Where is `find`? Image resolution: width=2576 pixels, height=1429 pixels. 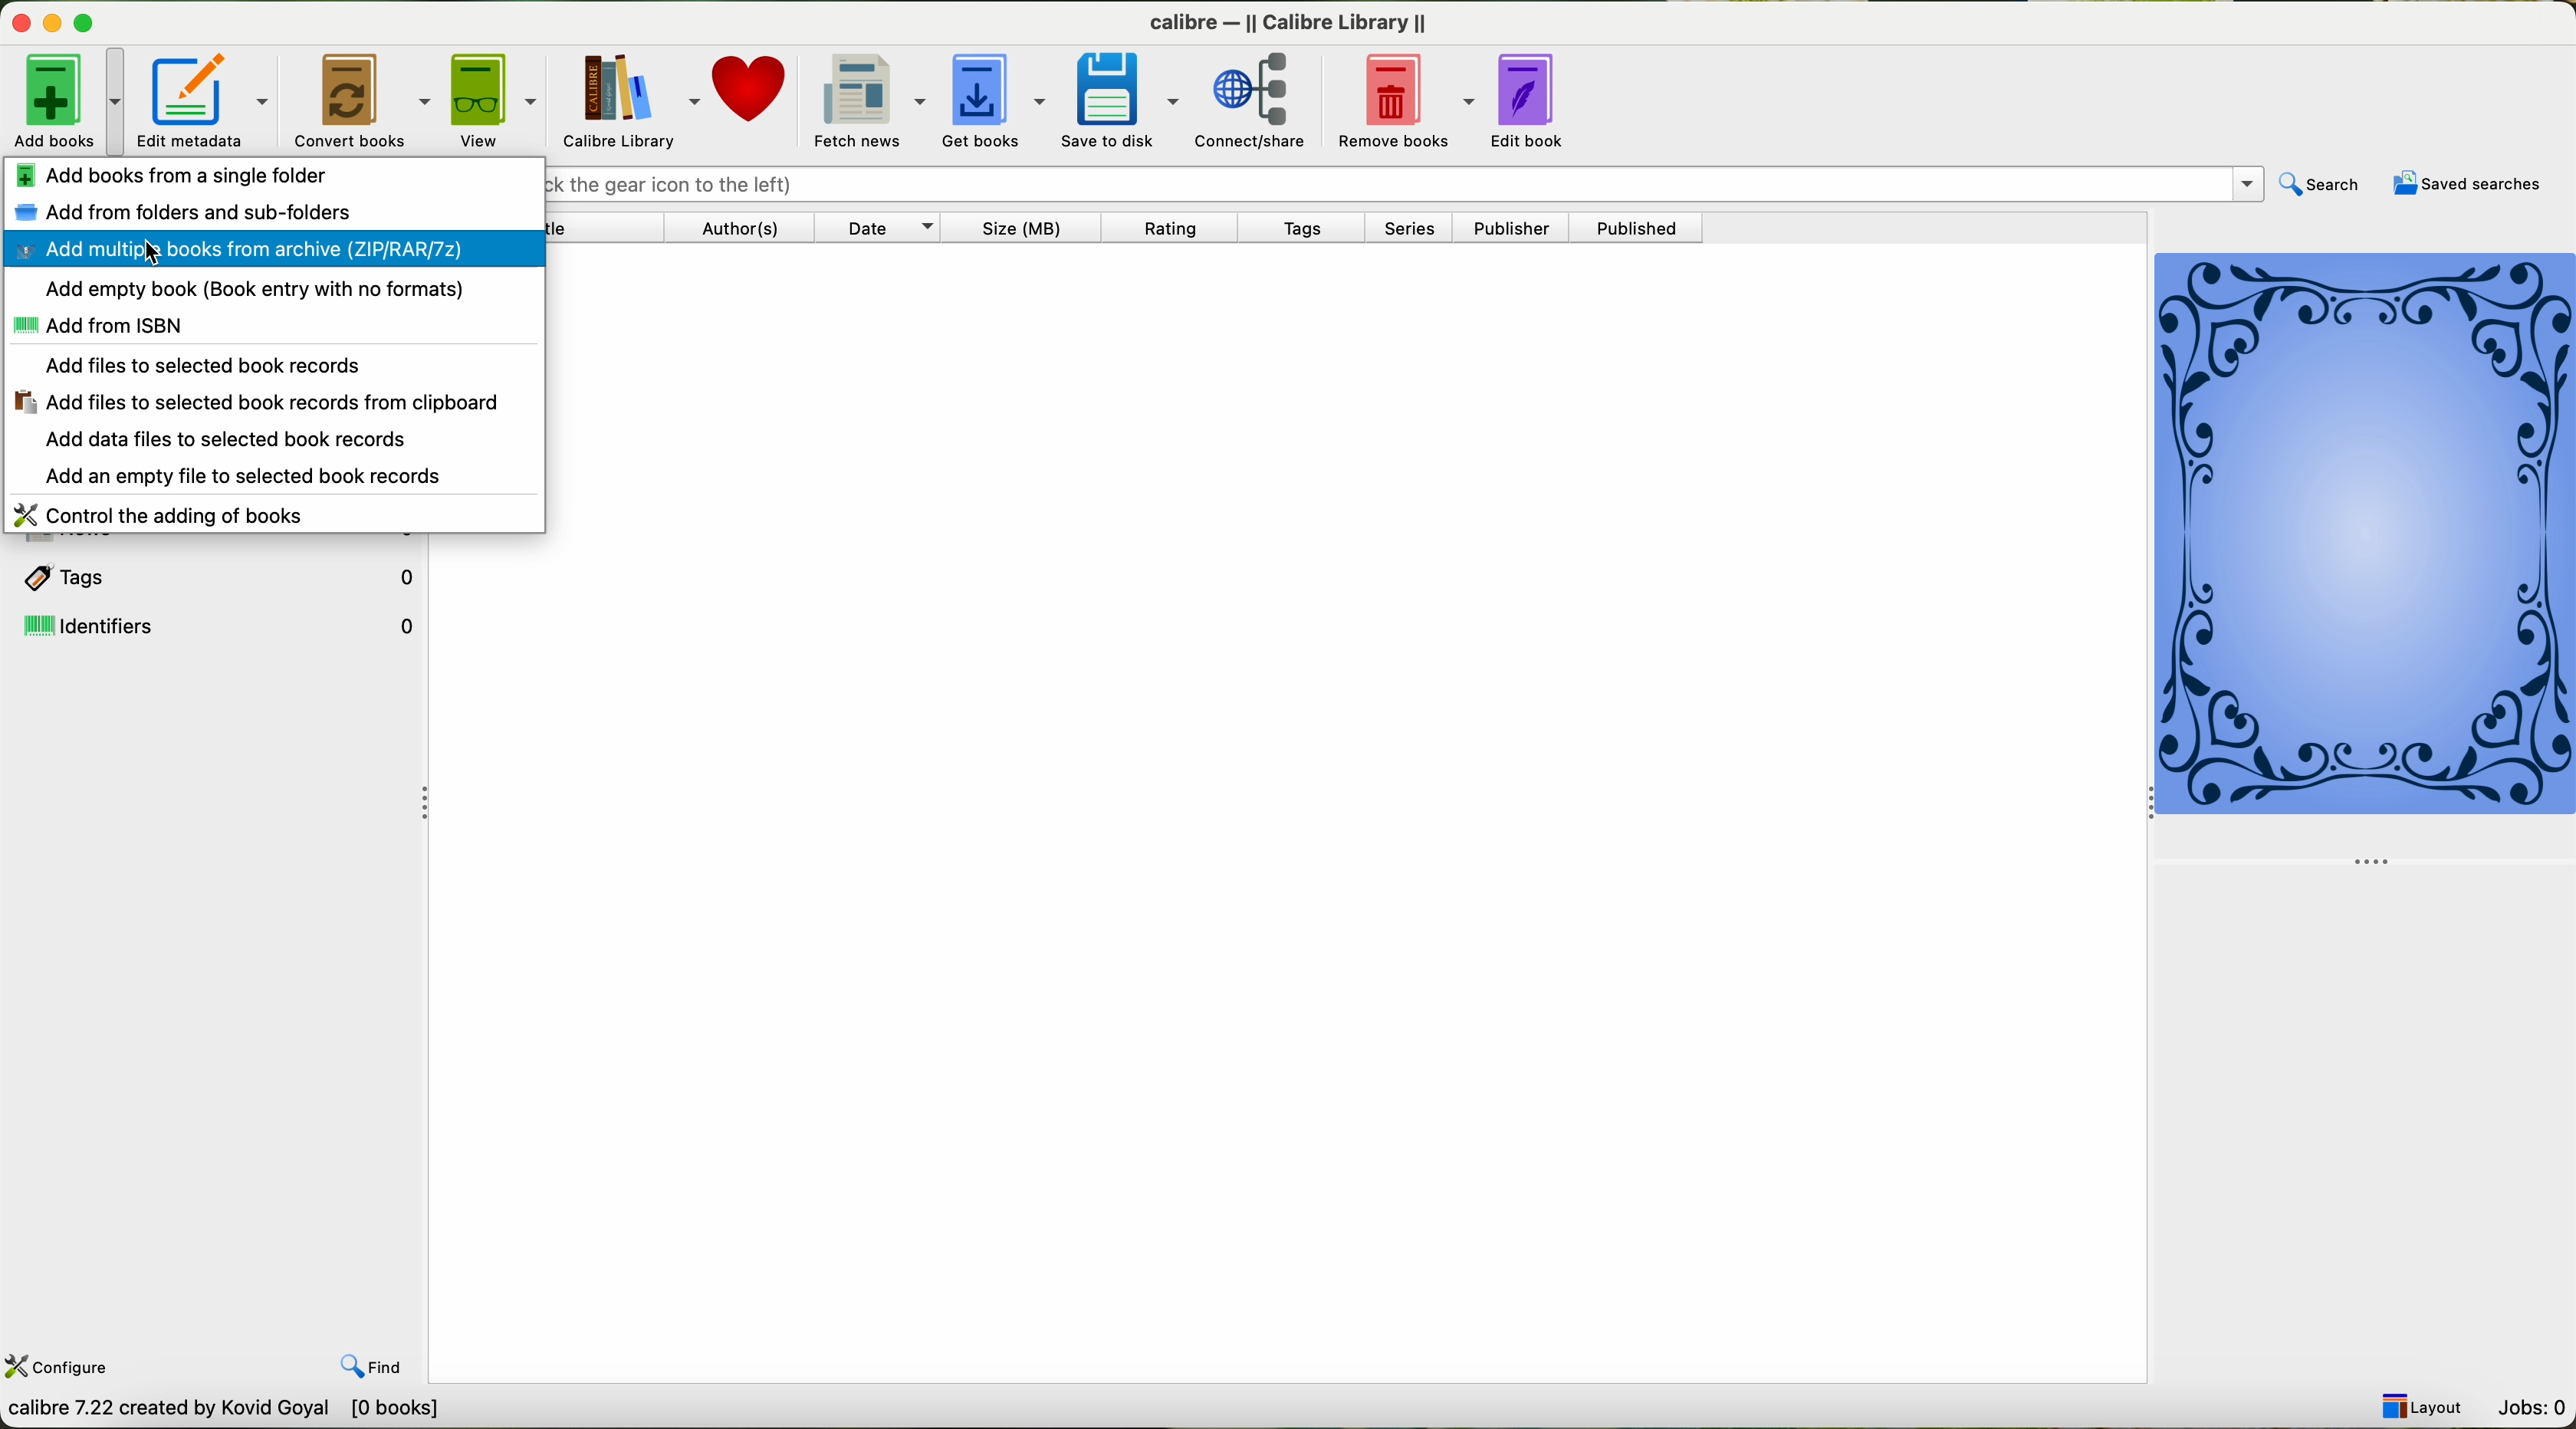
find is located at coordinates (380, 1367).